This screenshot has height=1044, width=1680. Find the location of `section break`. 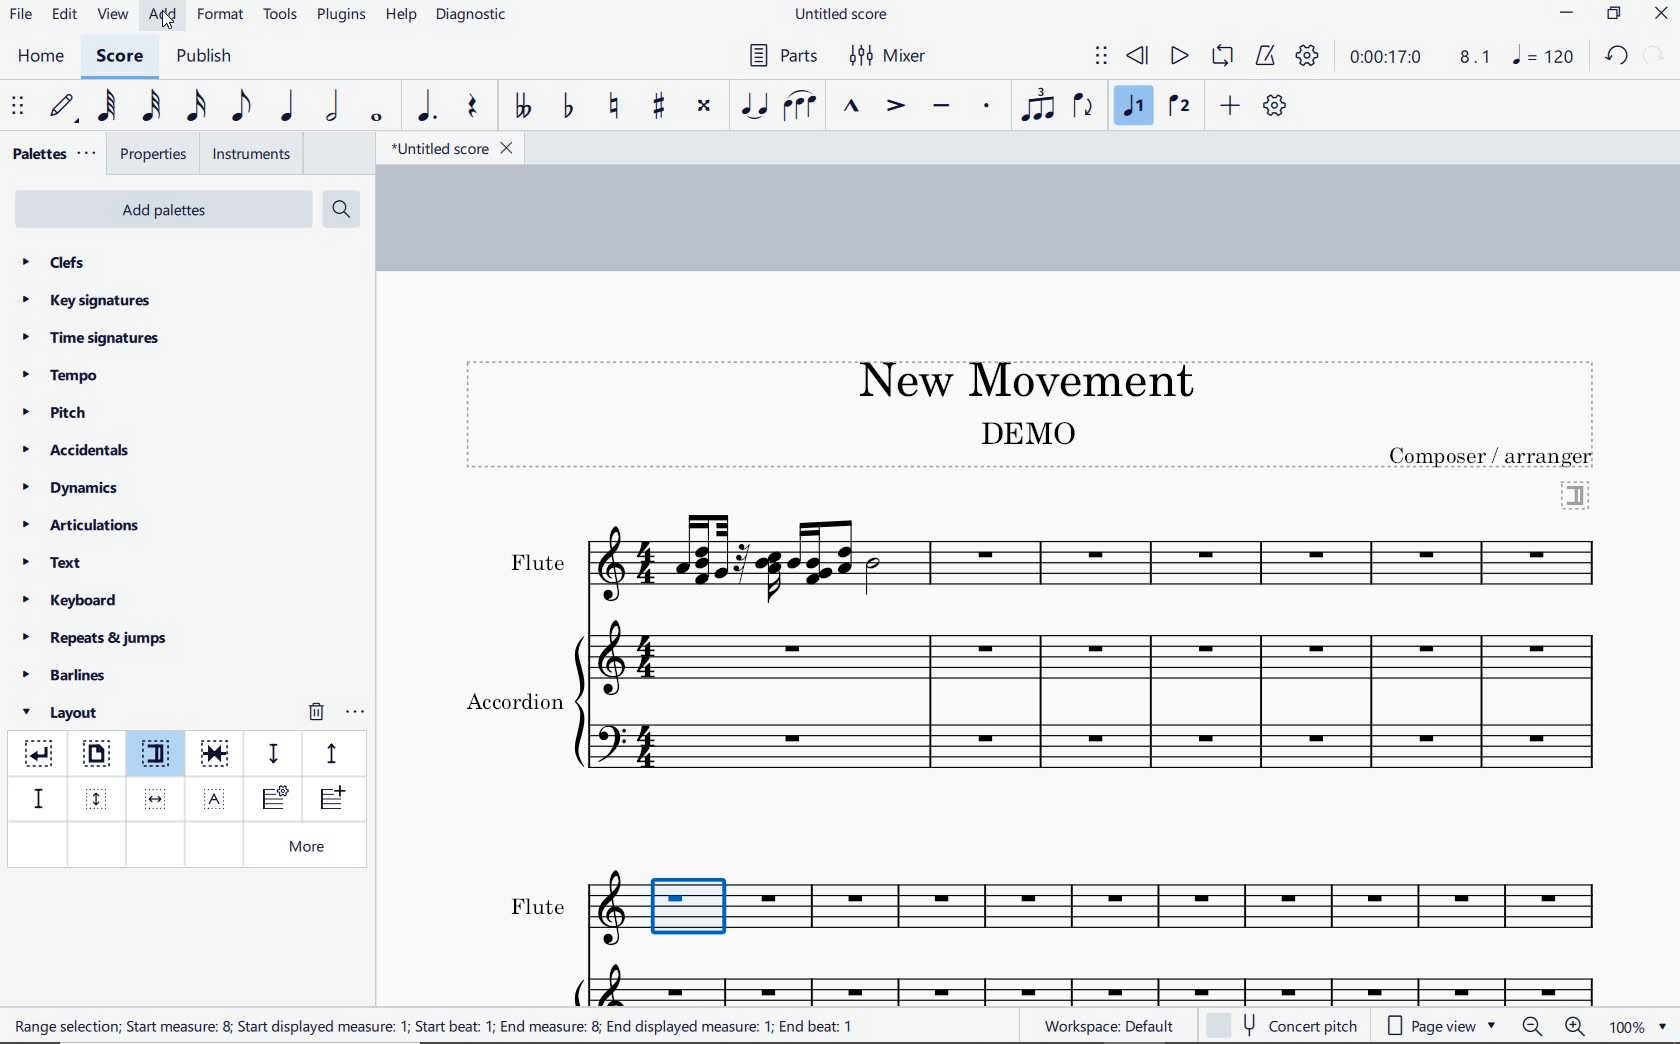

section break is located at coordinates (1576, 493).